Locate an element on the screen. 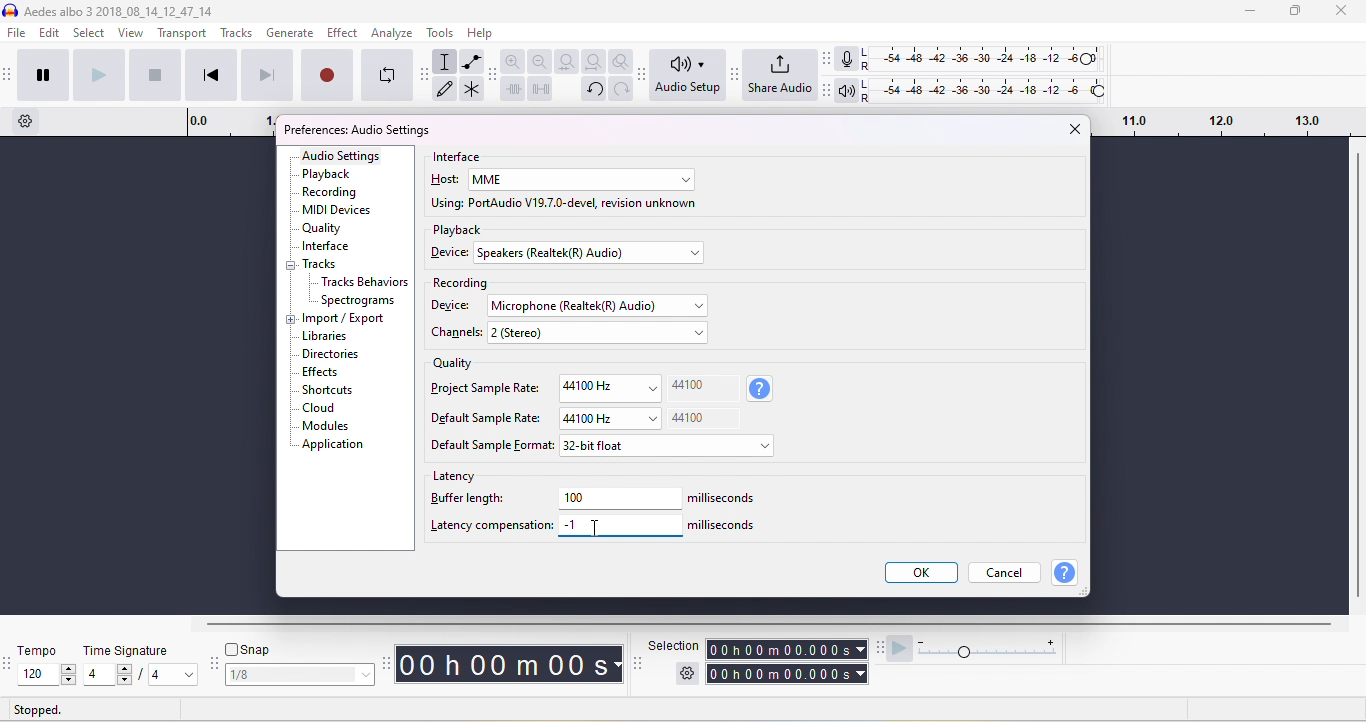 This screenshot has height=722, width=1366. select time parameter is located at coordinates (861, 674).